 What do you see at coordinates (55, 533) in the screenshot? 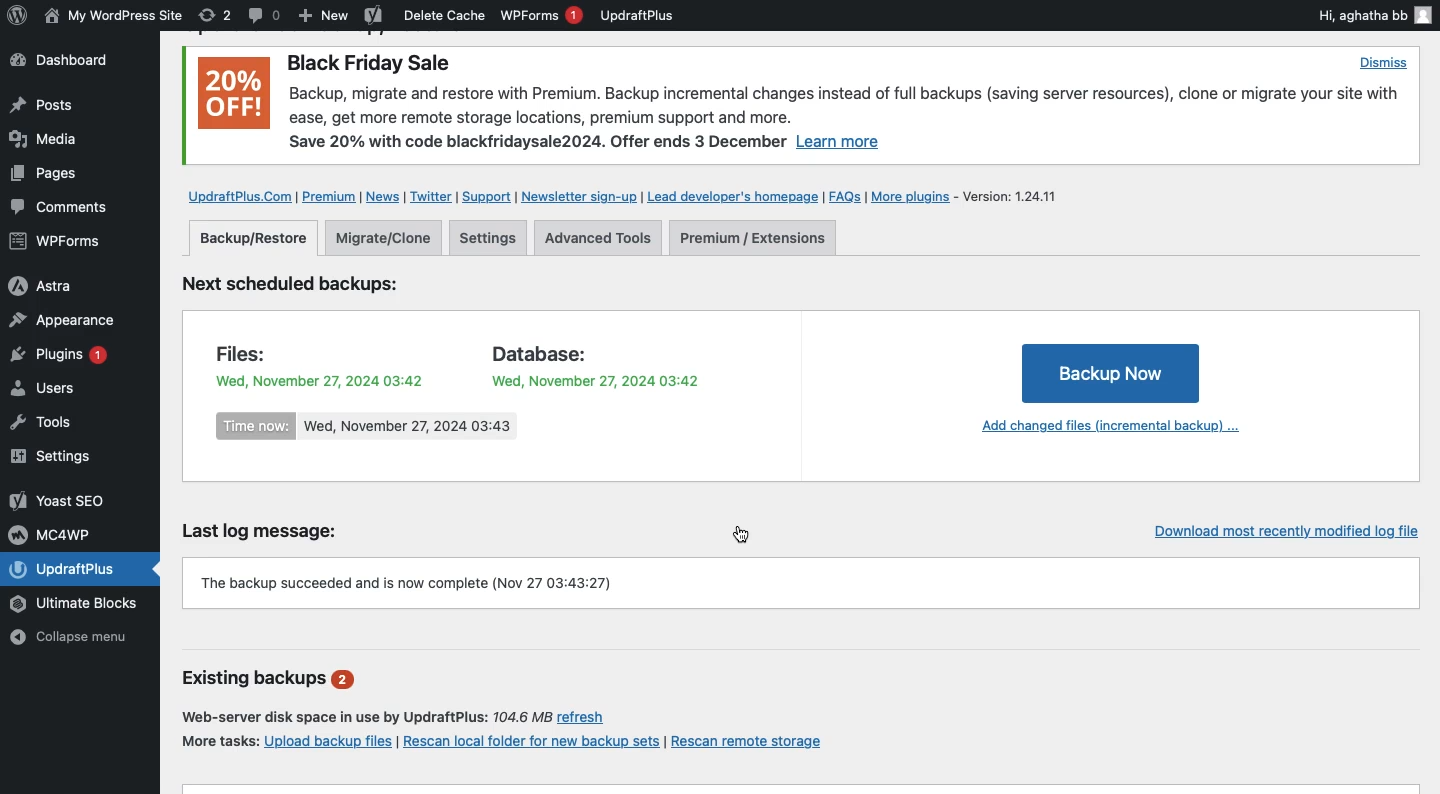
I see `MC4WP` at bounding box center [55, 533].